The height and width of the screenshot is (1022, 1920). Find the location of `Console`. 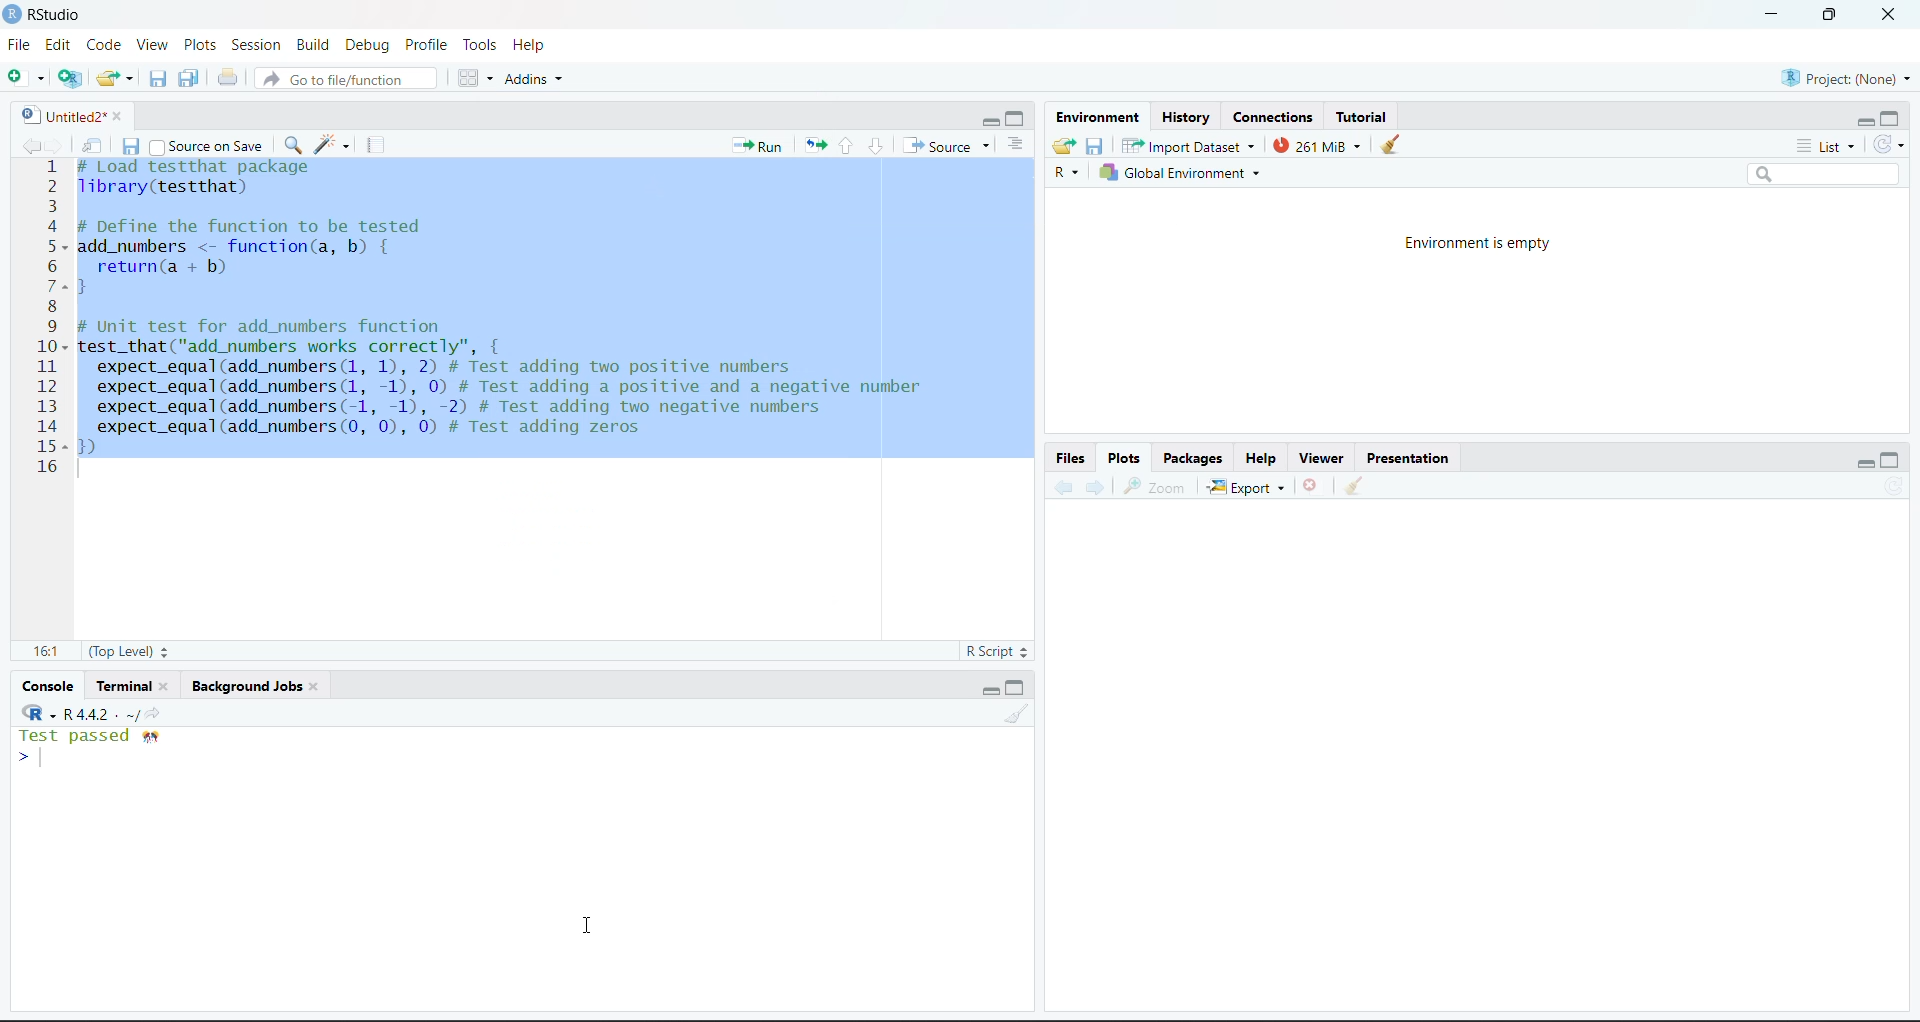

Console is located at coordinates (46, 684).